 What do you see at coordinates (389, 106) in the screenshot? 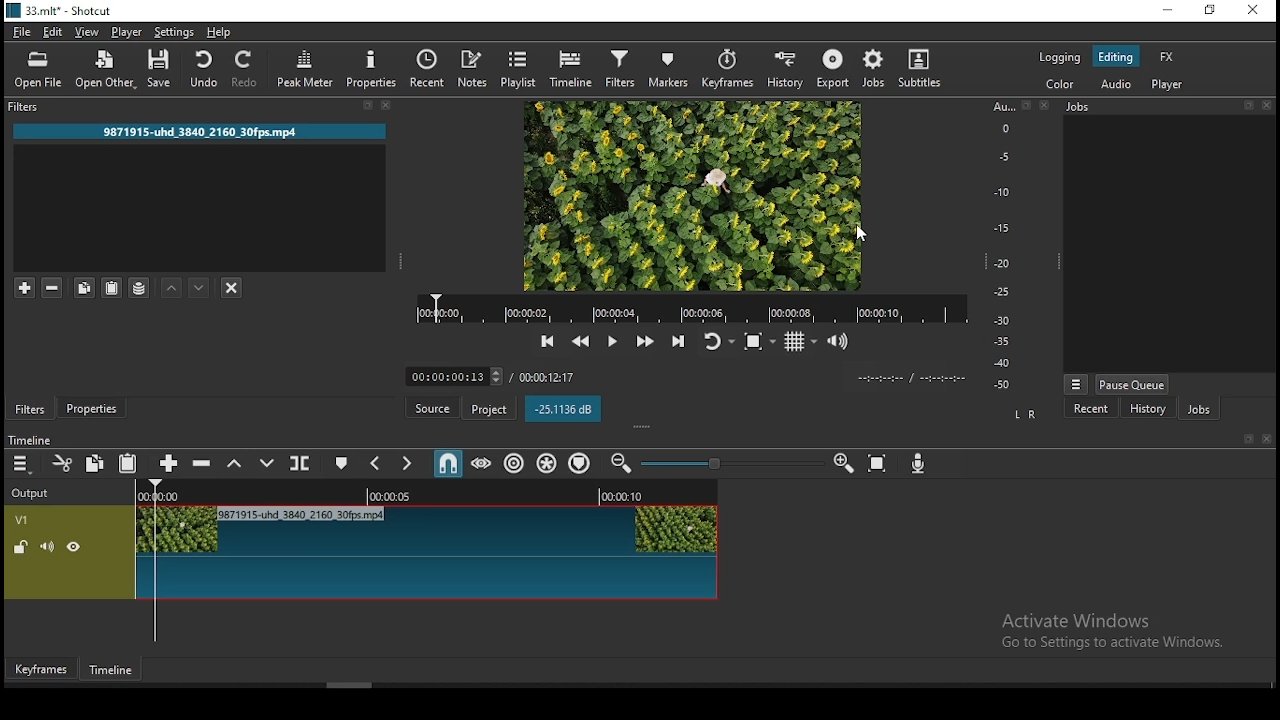
I see `close` at bounding box center [389, 106].